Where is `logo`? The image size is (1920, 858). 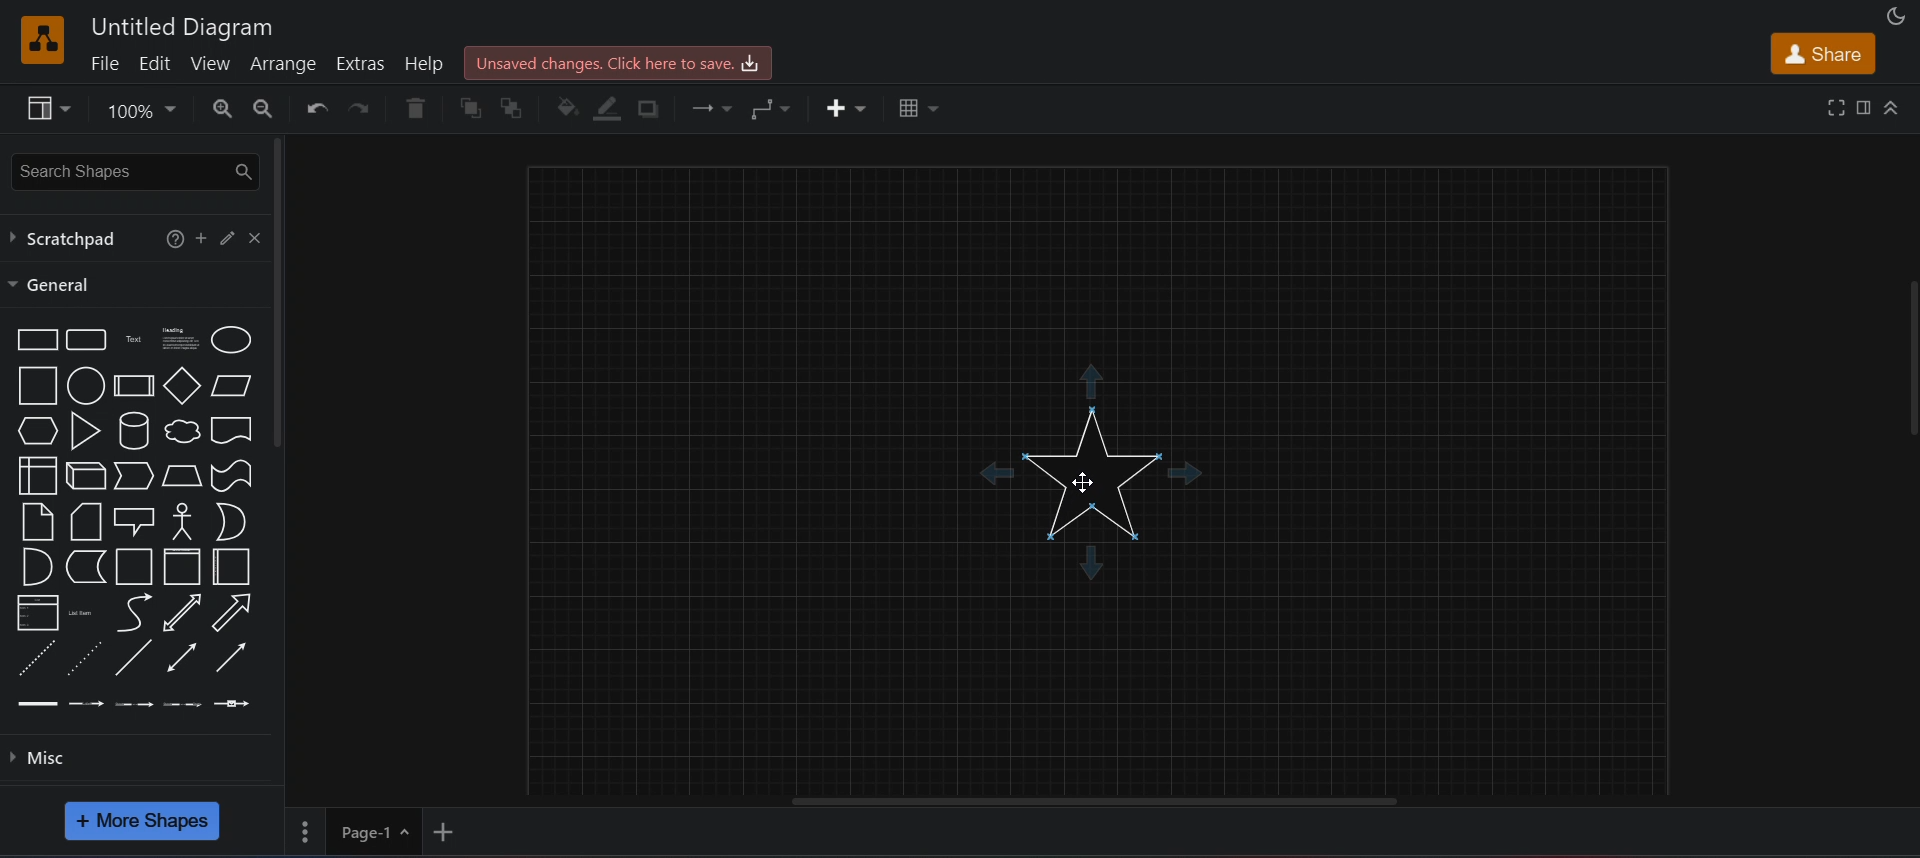
logo is located at coordinates (42, 37).